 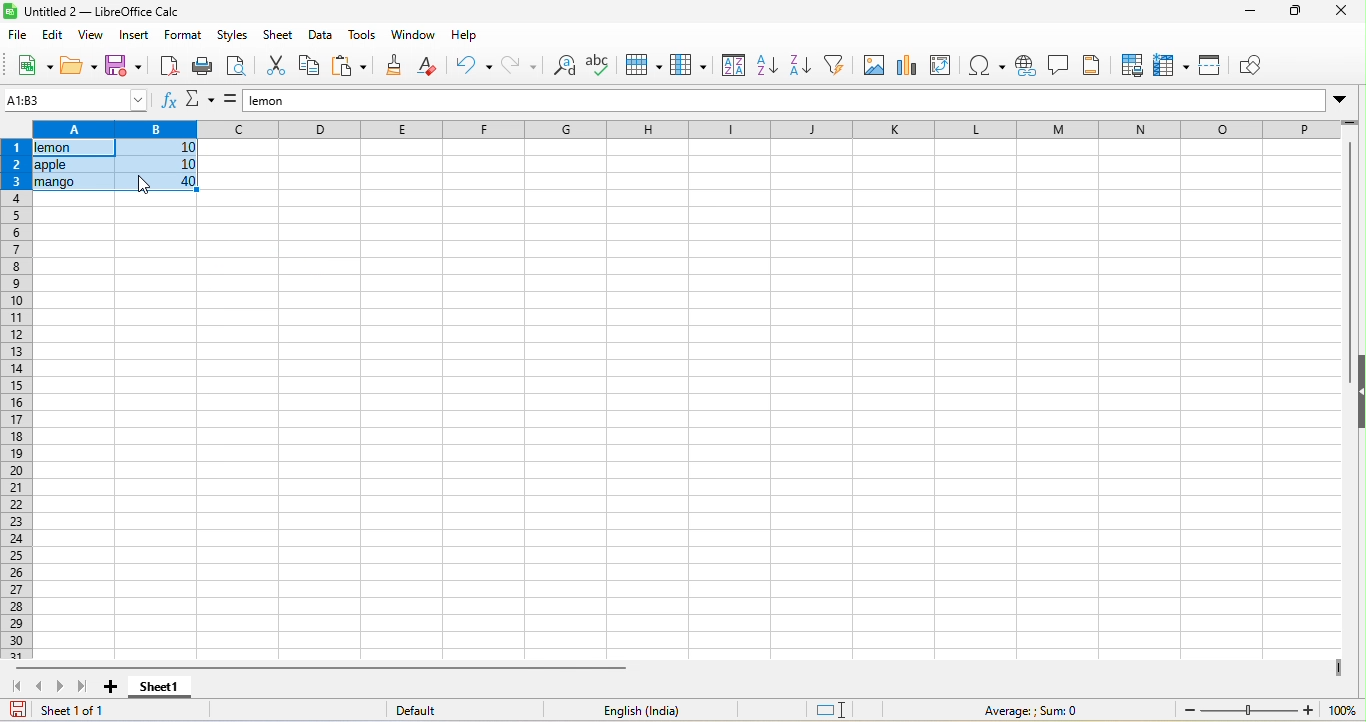 I want to click on scroll to next slheet, so click(x=60, y=689).